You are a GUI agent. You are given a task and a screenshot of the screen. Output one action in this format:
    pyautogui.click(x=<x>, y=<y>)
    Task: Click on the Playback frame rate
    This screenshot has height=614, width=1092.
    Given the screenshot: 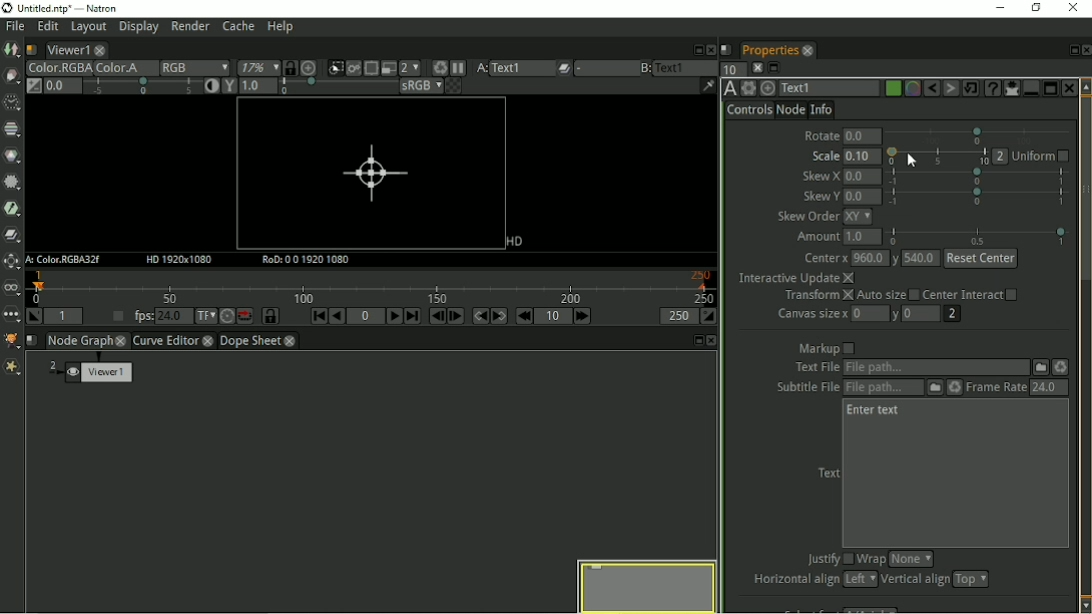 What is the action you would take?
    pyautogui.click(x=117, y=316)
    